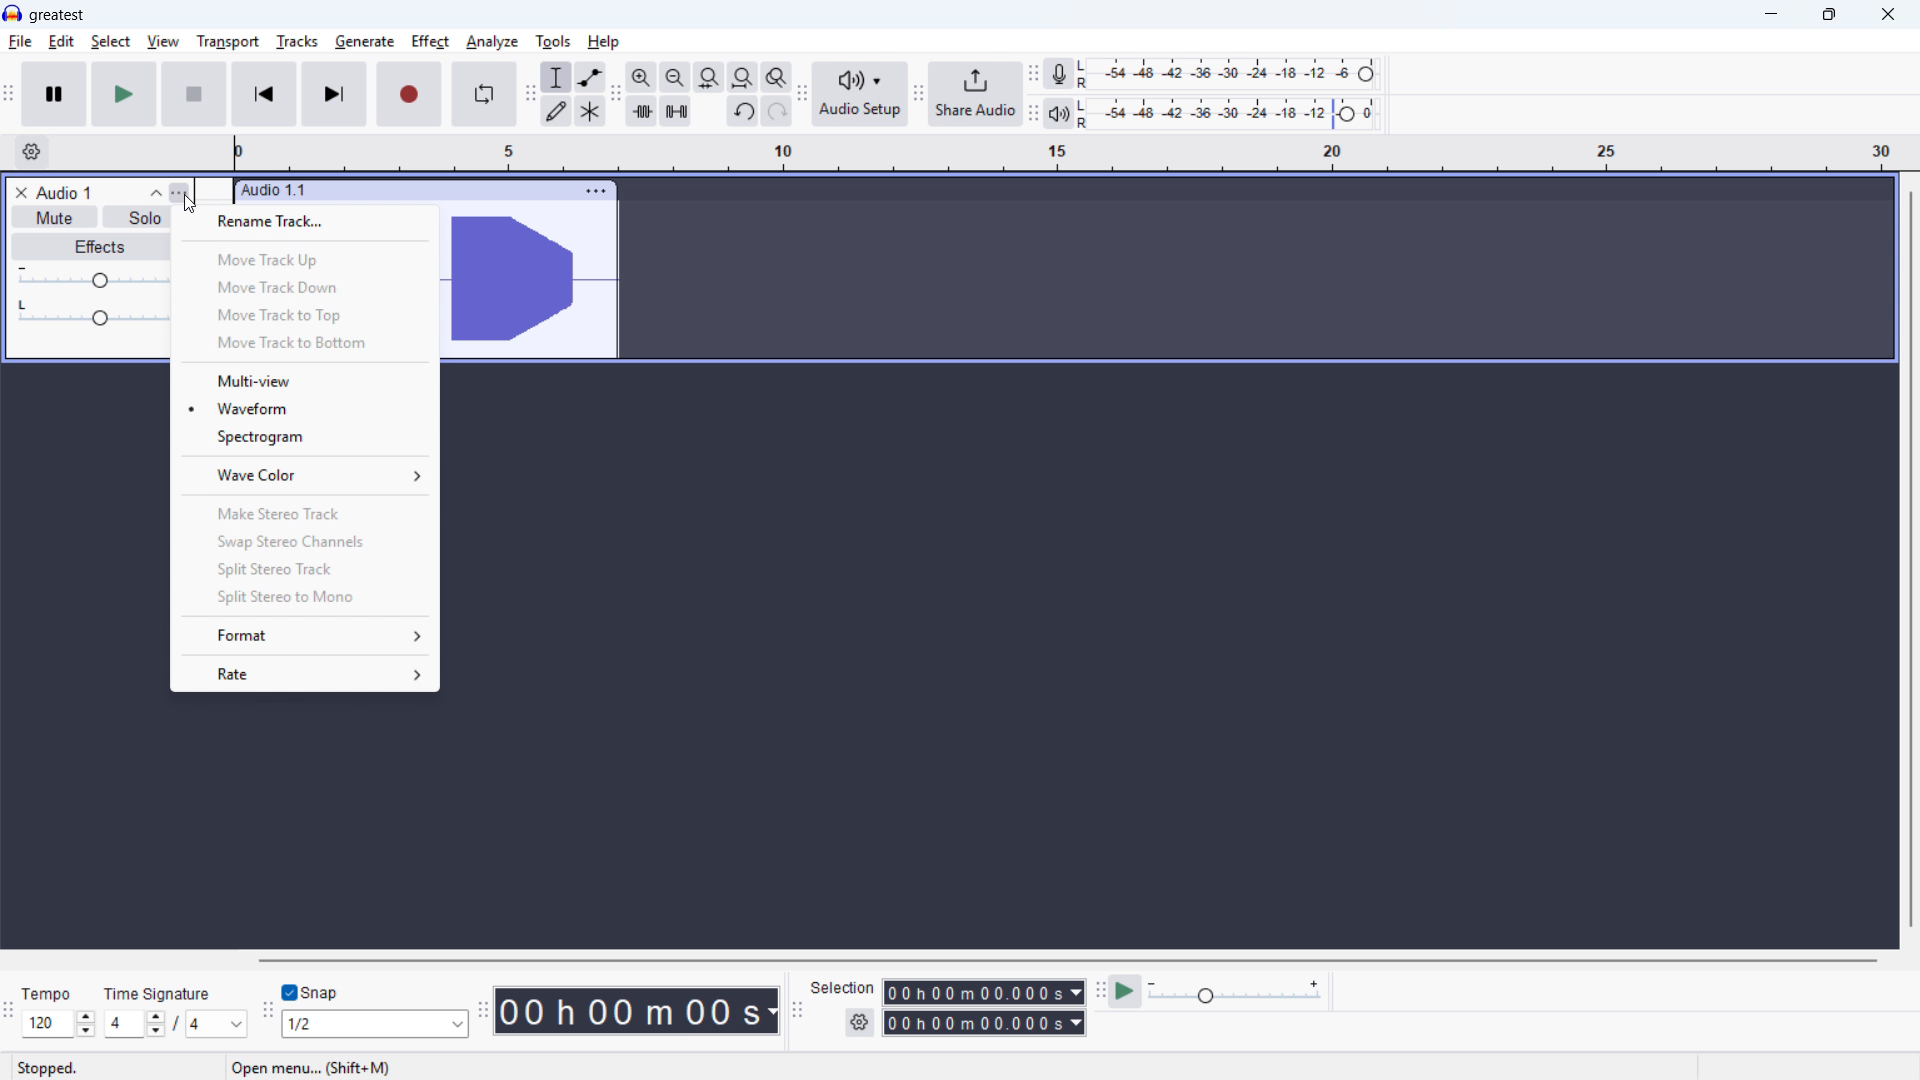 This screenshot has height=1080, width=1920. What do you see at coordinates (641, 77) in the screenshot?
I see `zoom in` at bounding box center [641, 77].